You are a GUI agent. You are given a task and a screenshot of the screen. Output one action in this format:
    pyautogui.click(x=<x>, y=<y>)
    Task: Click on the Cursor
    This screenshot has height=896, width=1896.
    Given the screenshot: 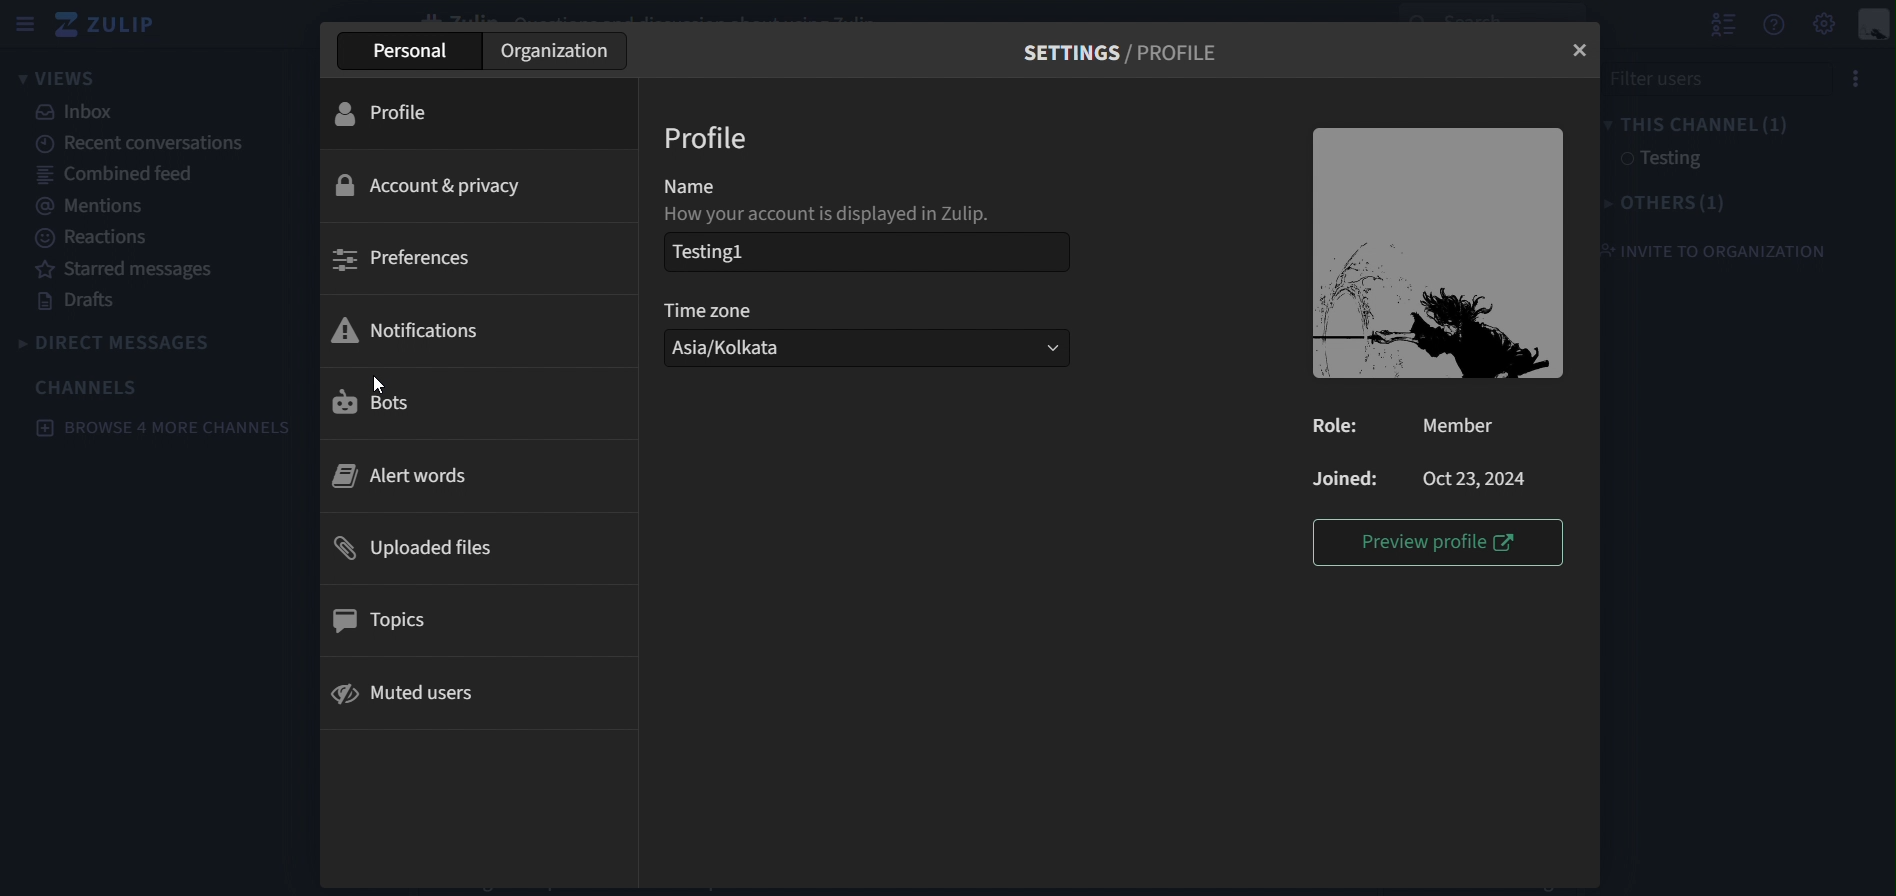 What is the action you would take?
    pyautogui.click(x=379, y=385)
    